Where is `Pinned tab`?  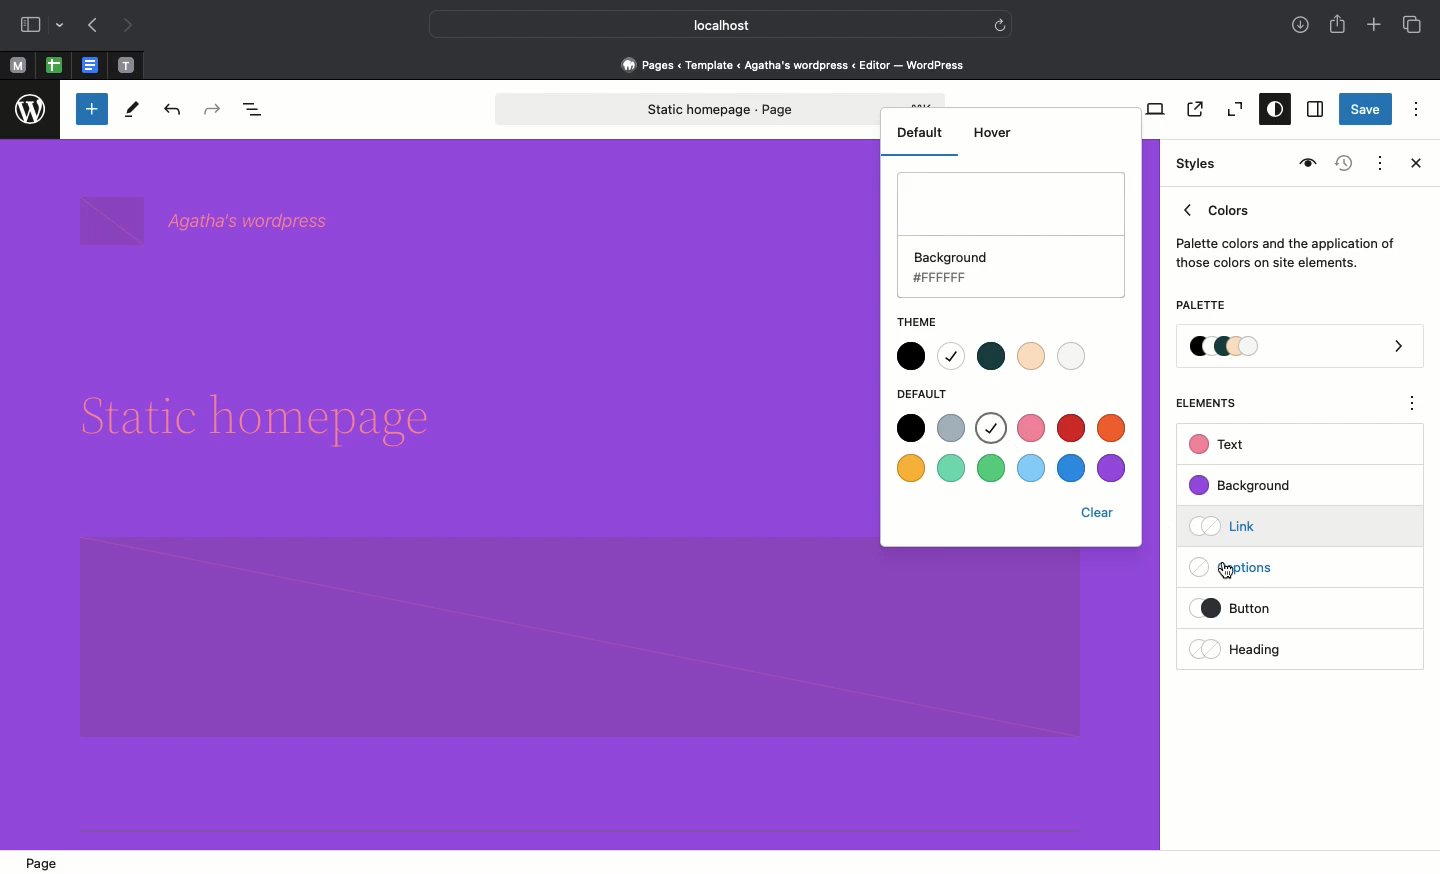 Pinned tab is located at coordinates (17, 66).